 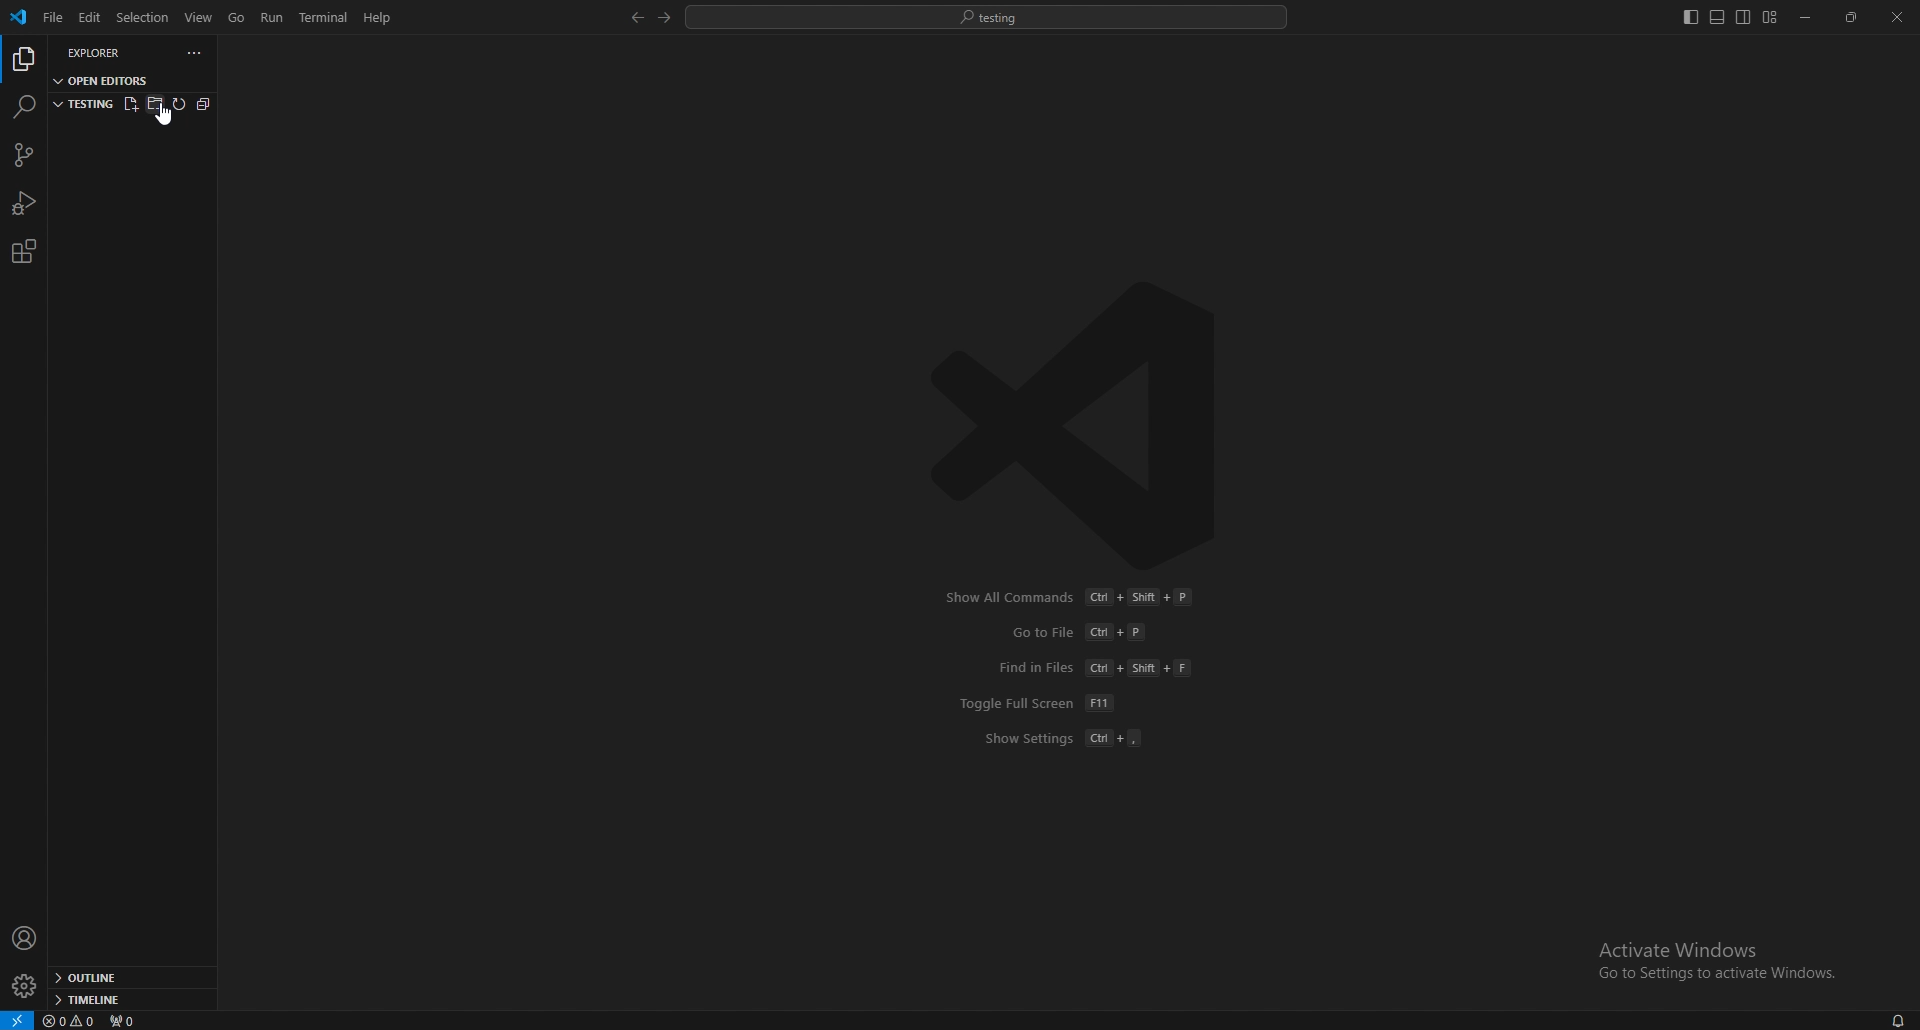 What do you see at coordinates (1807, 18) in the screenshot?
I see `minimize` at bounding box center [1807, 18].